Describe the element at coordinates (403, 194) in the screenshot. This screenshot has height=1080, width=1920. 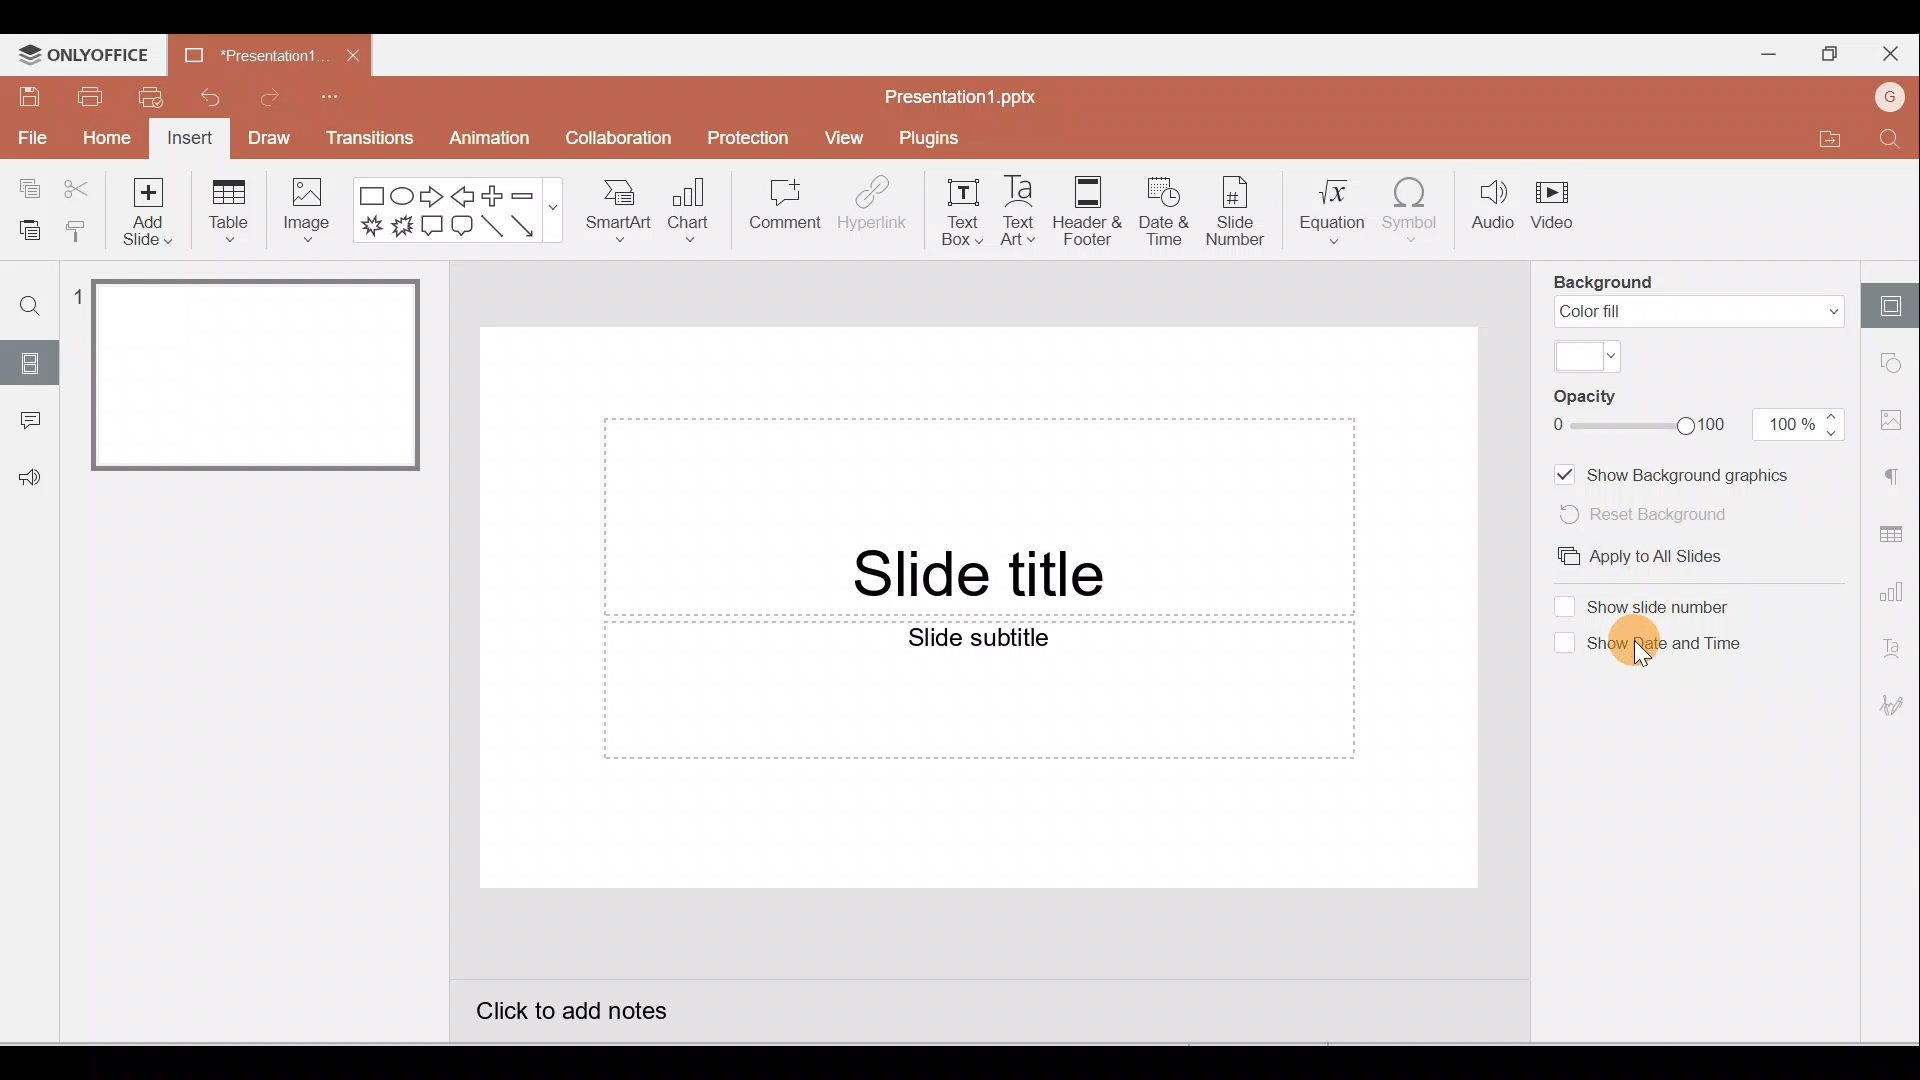
I see `Ellipse` at that location.